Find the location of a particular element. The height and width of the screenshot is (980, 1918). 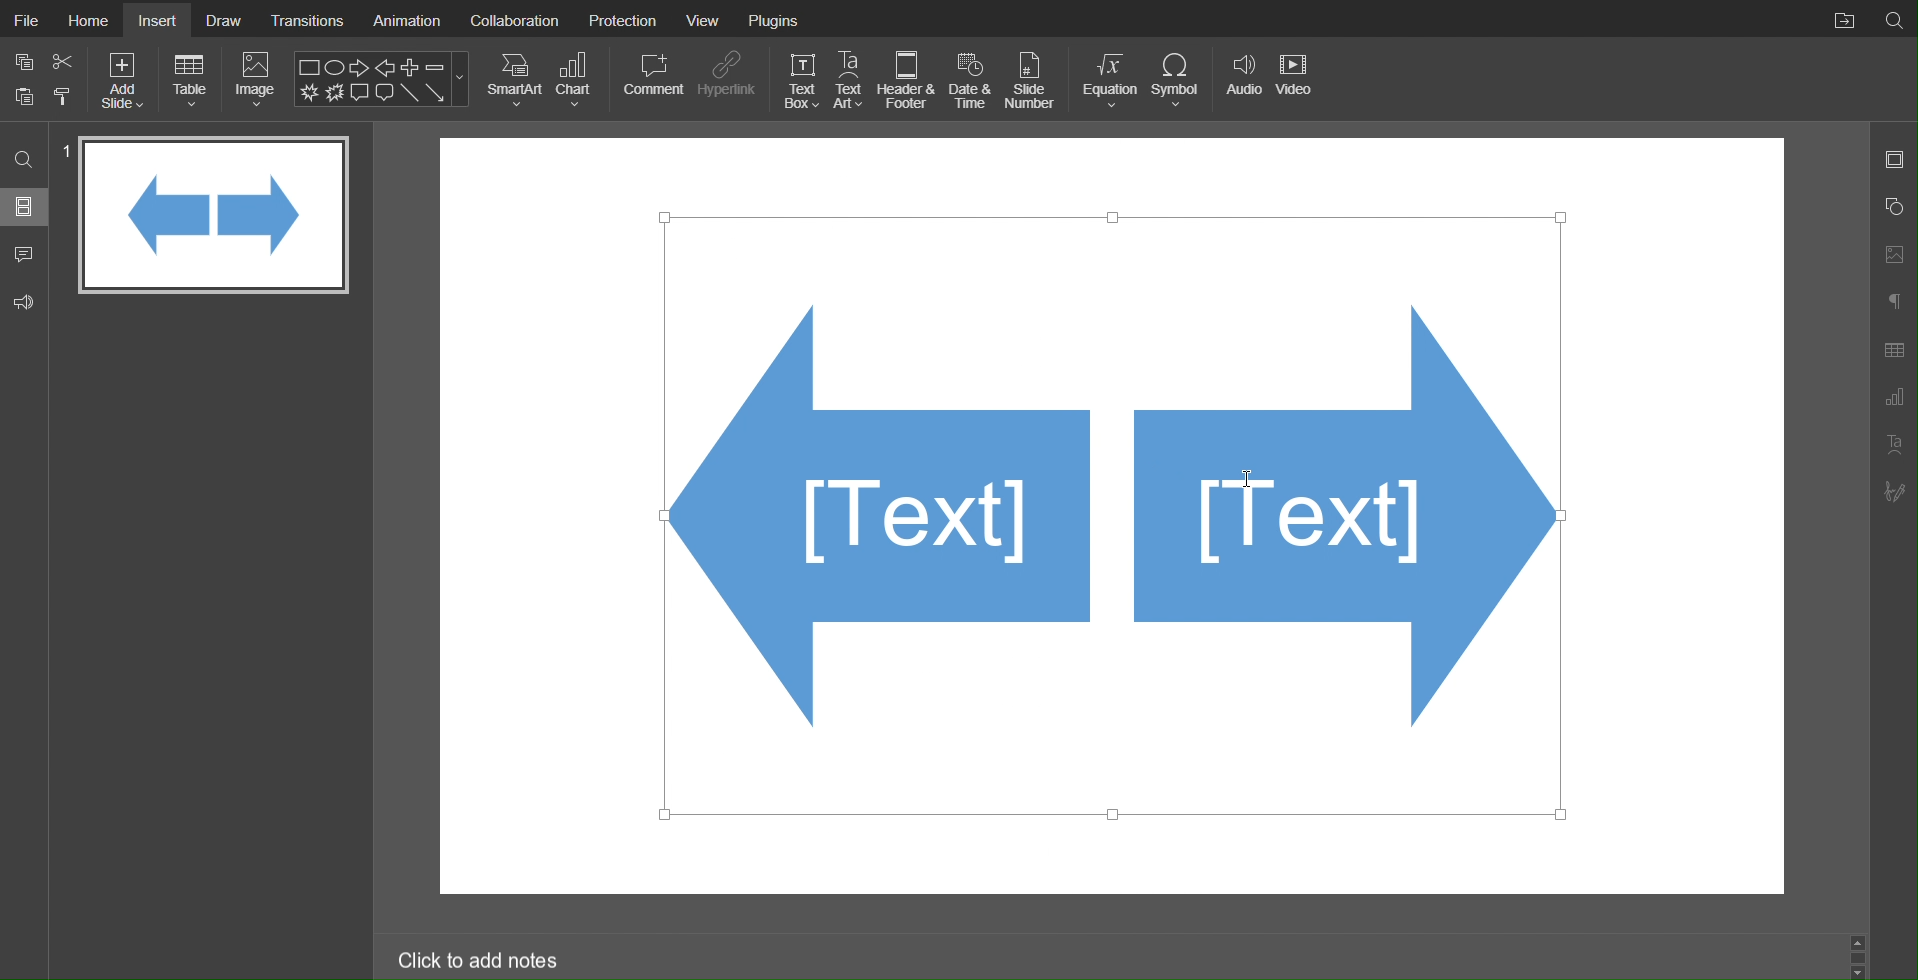

Hyperlink is located at coordinates (727, 81).